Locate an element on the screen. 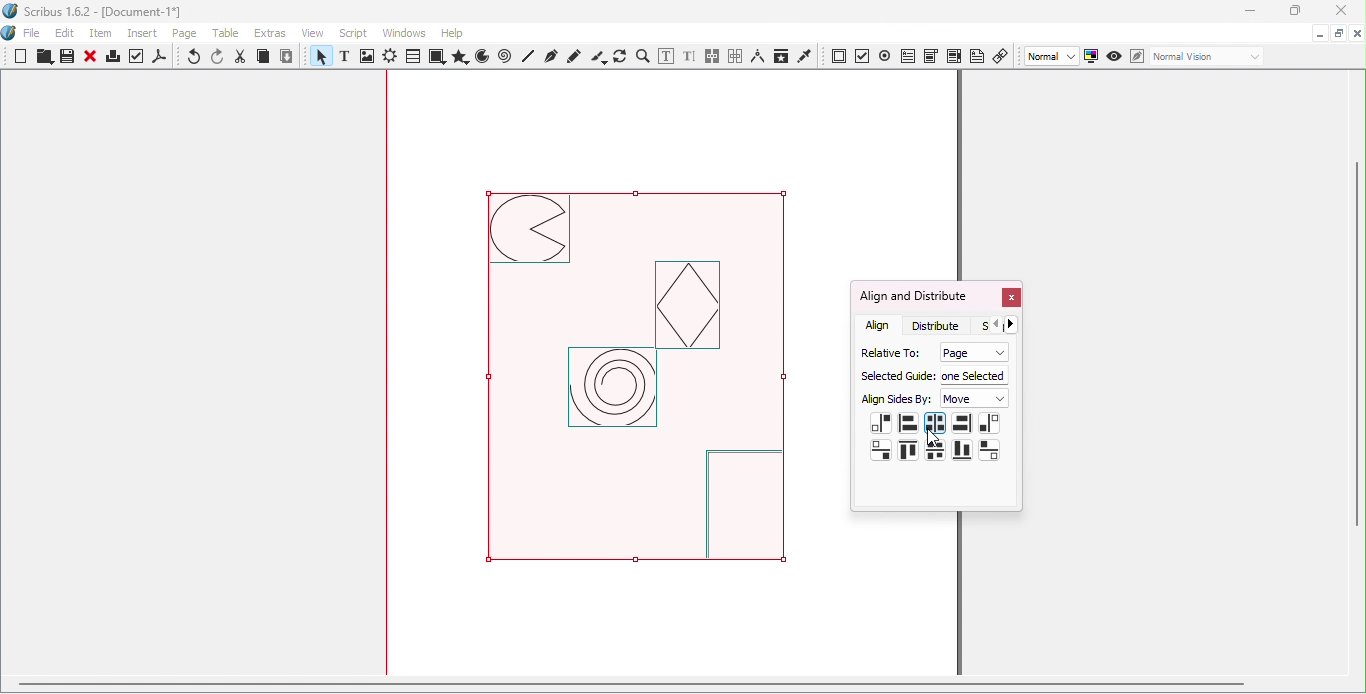  Link text frames is located at coordinates (713, 57).